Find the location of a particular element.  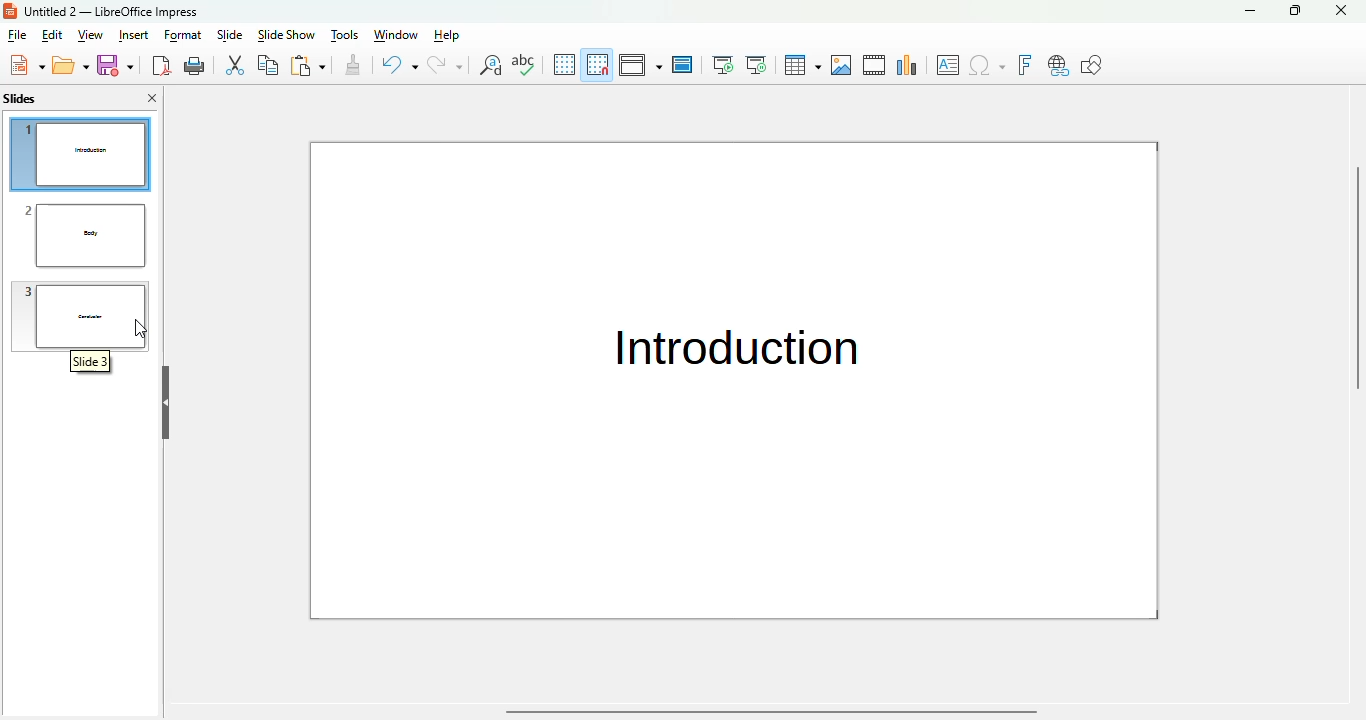

close is located at coordinates (1340, 10).